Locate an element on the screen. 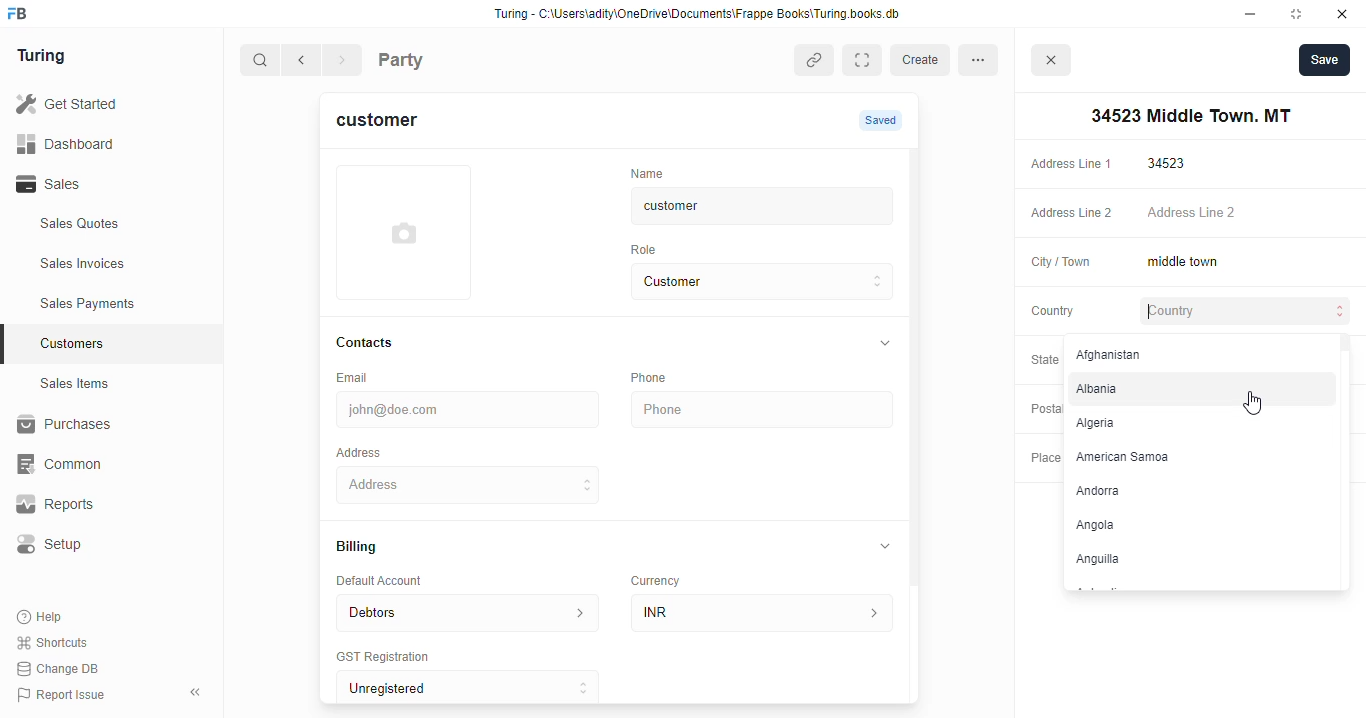 The width and height of the screenshot is (1366, 718). collapse is located at coordinates (883, 344).